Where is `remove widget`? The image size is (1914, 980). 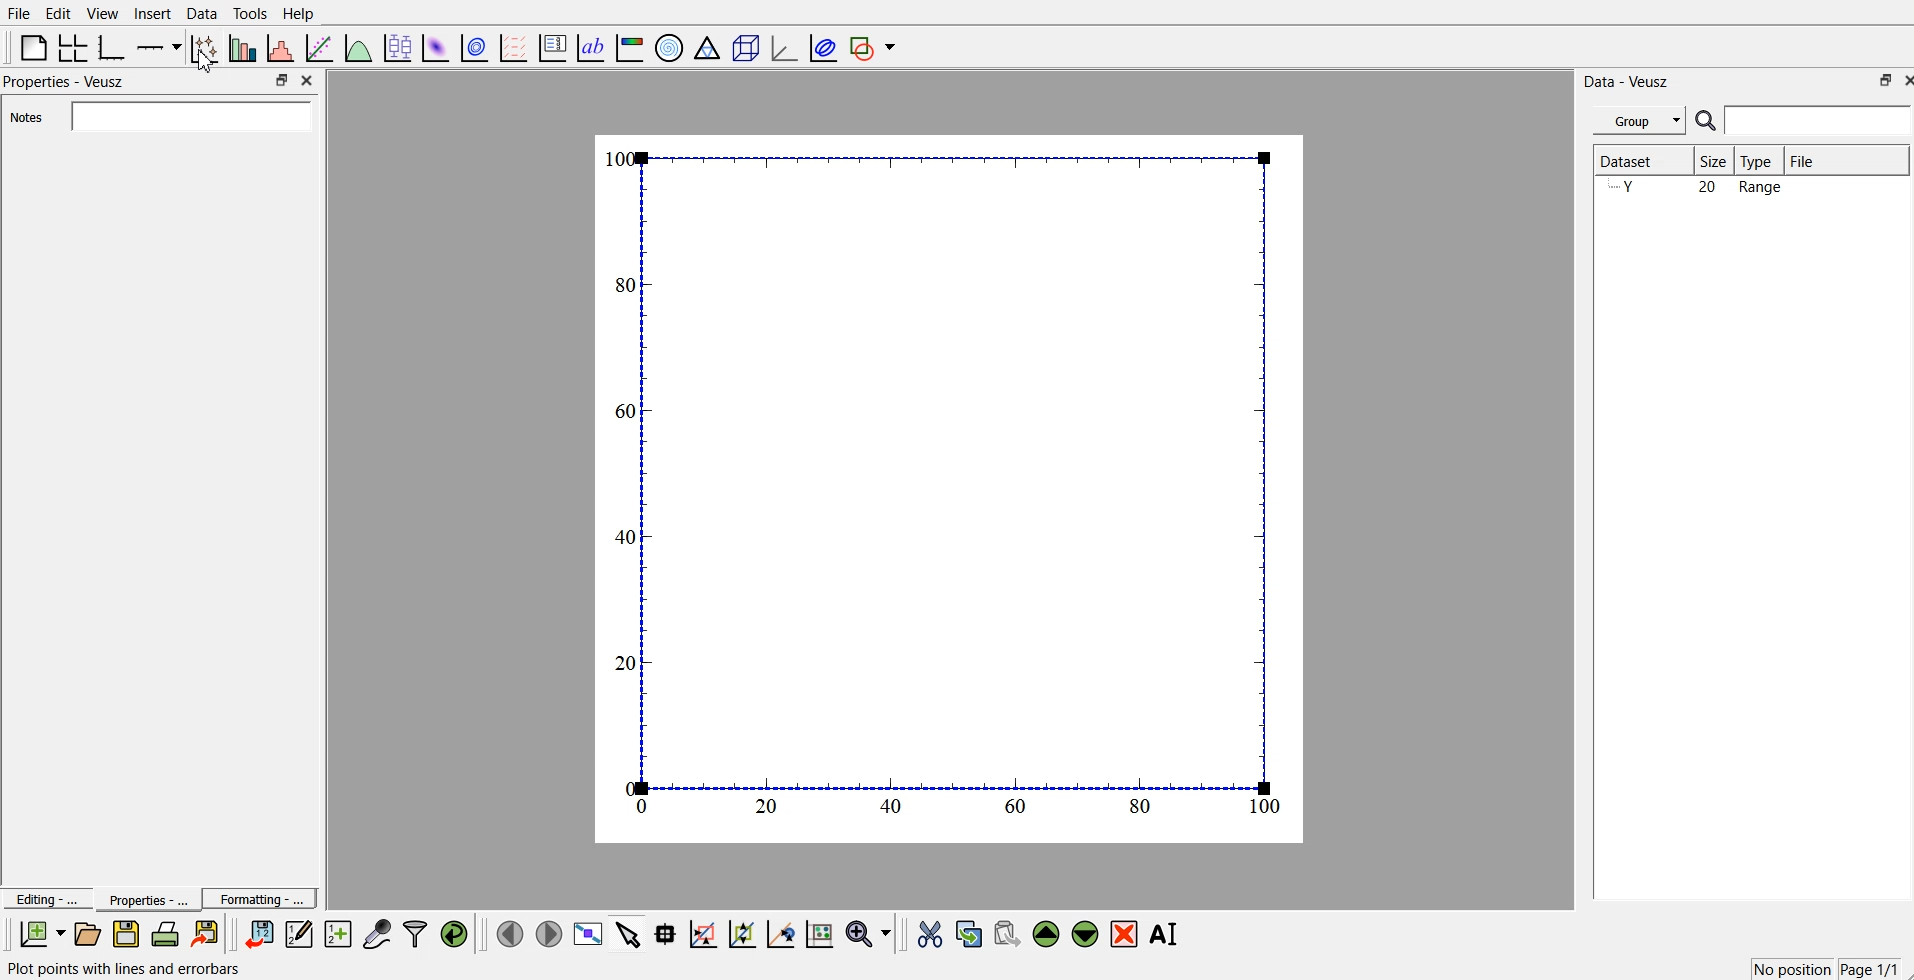
remove widget is located at coordinates (1124, 933).